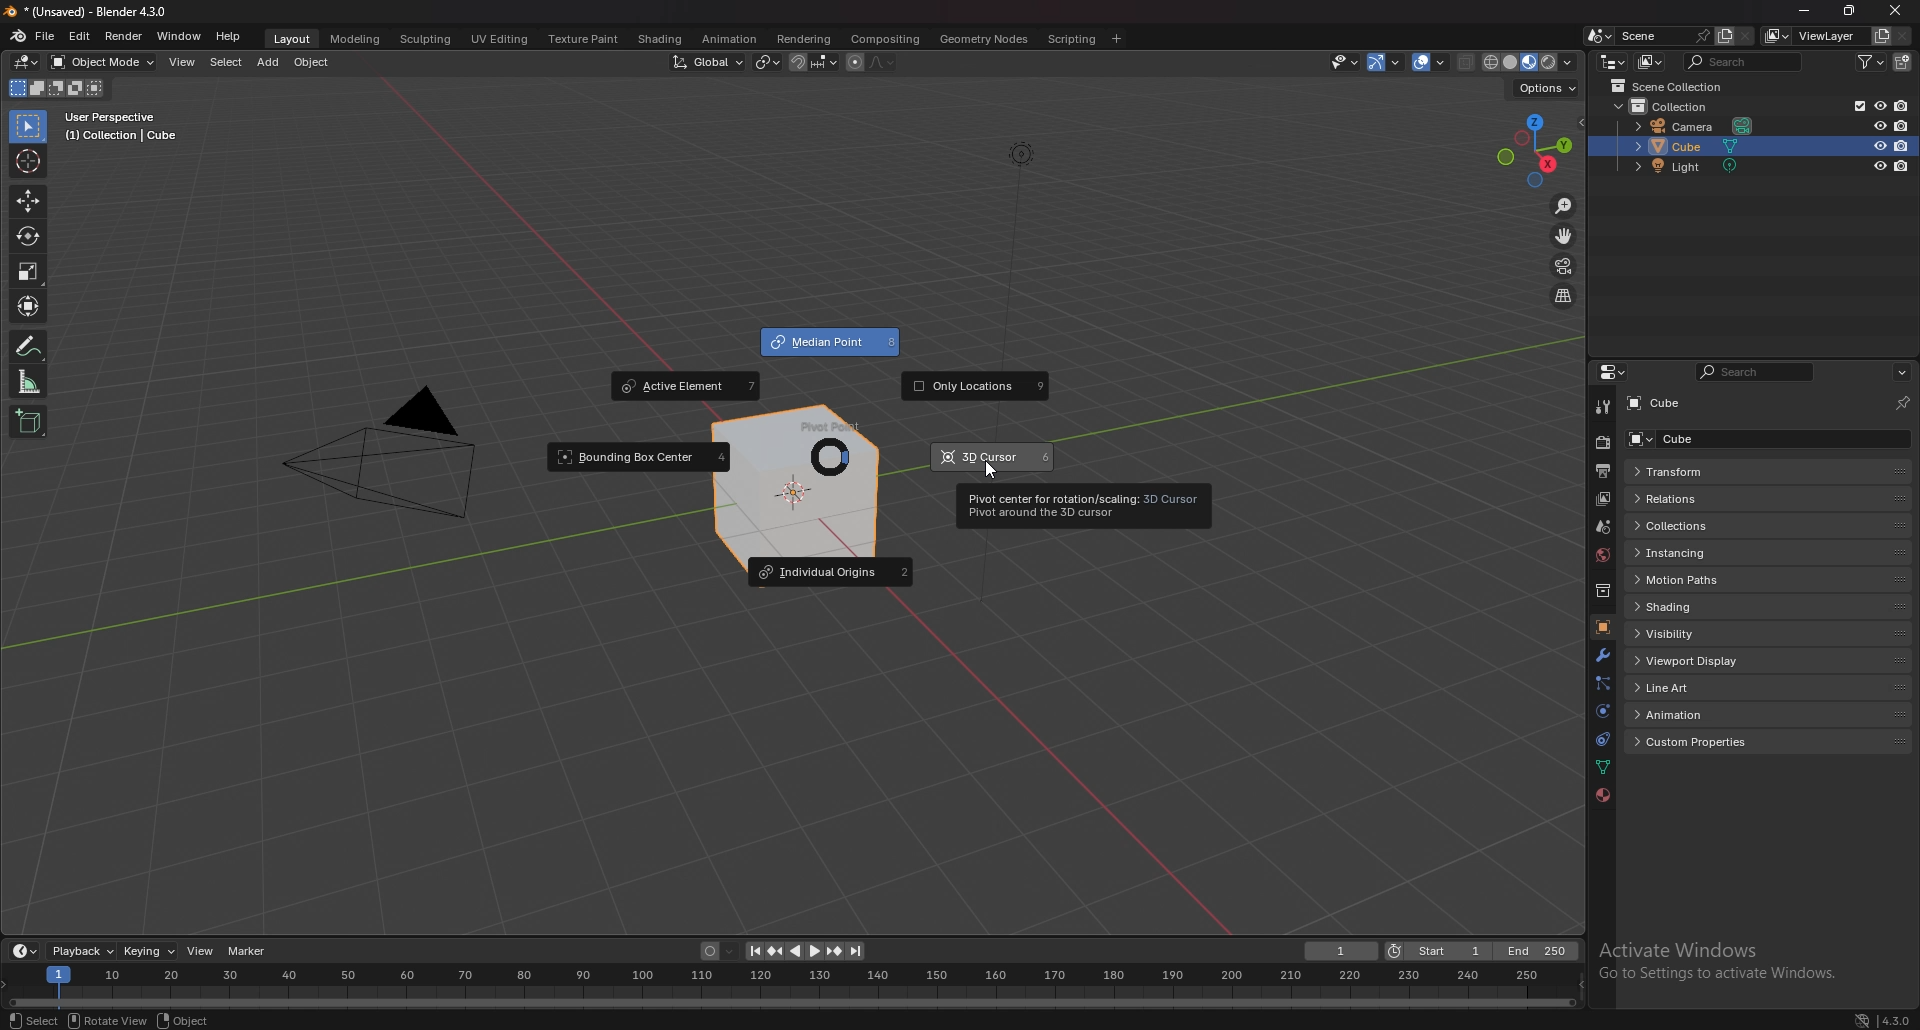 This screenshot has width=1920, height=1030. Describe the element at coordinates (1725, 439) in the screenshot. I see `cube` at that location.